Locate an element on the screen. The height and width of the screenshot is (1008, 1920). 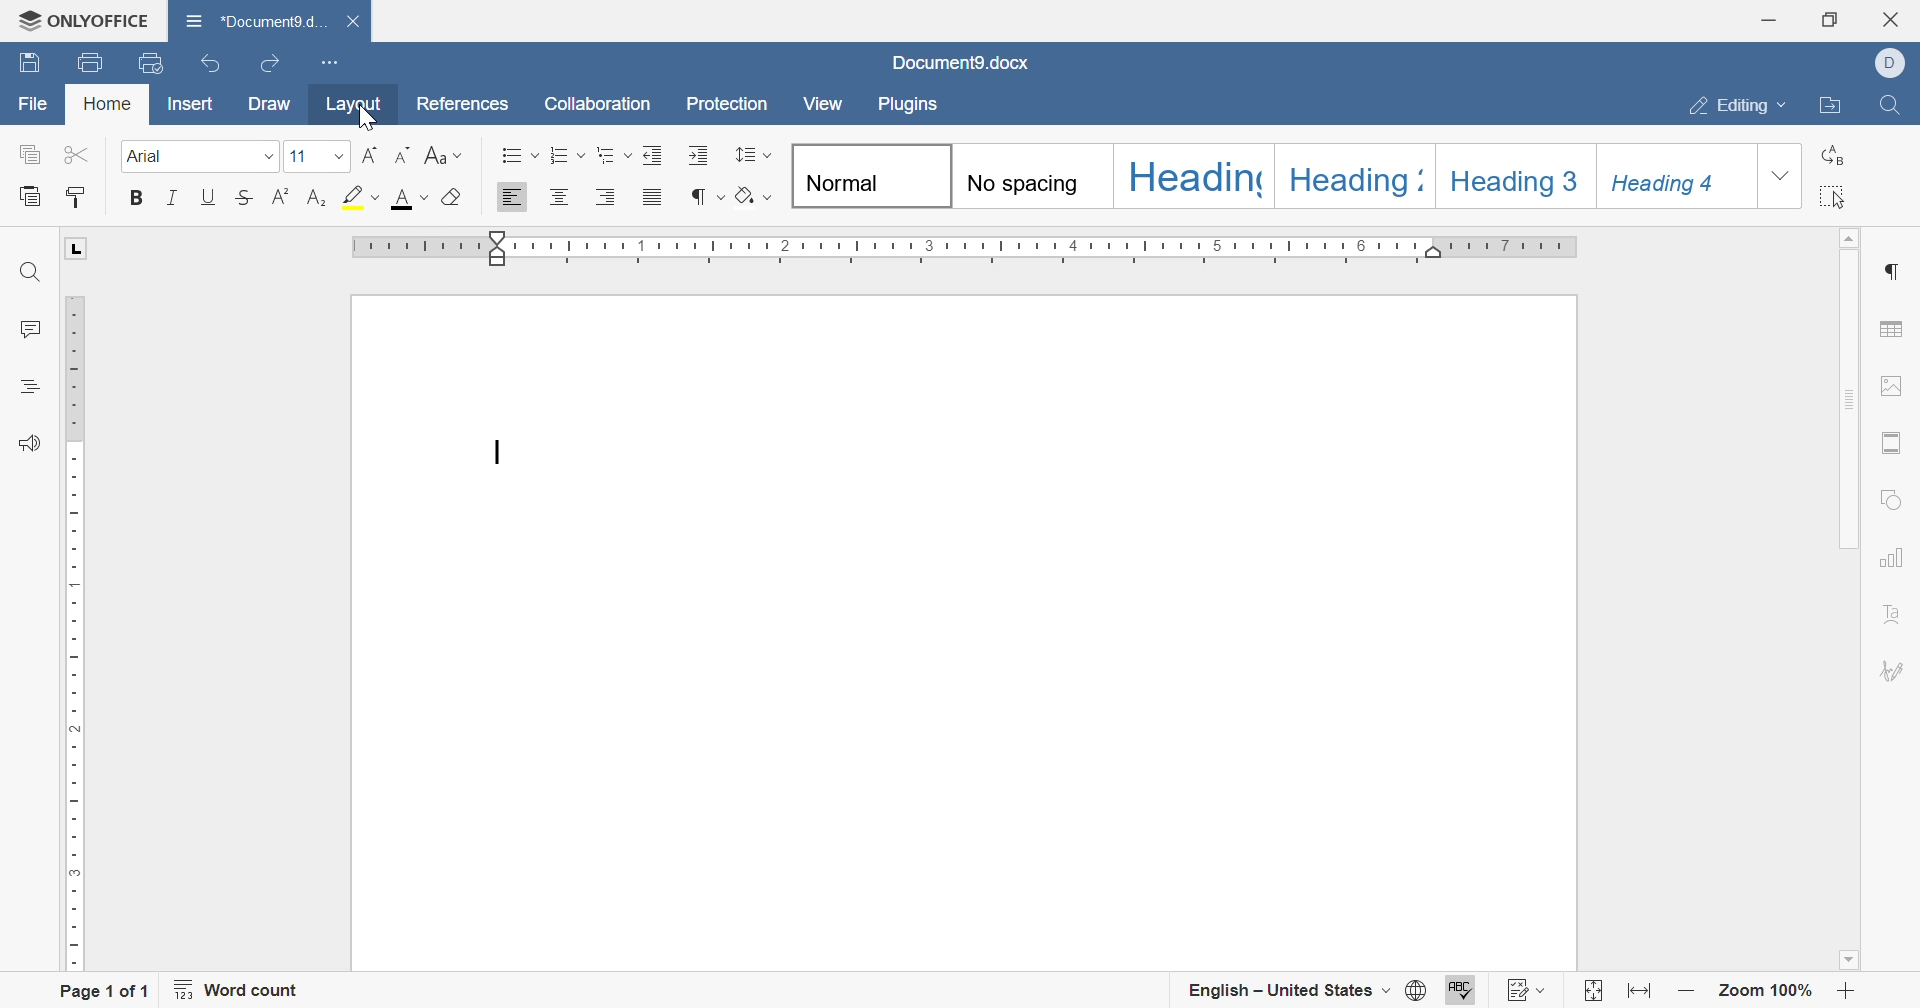
align center is located at coordinates (564, 194).